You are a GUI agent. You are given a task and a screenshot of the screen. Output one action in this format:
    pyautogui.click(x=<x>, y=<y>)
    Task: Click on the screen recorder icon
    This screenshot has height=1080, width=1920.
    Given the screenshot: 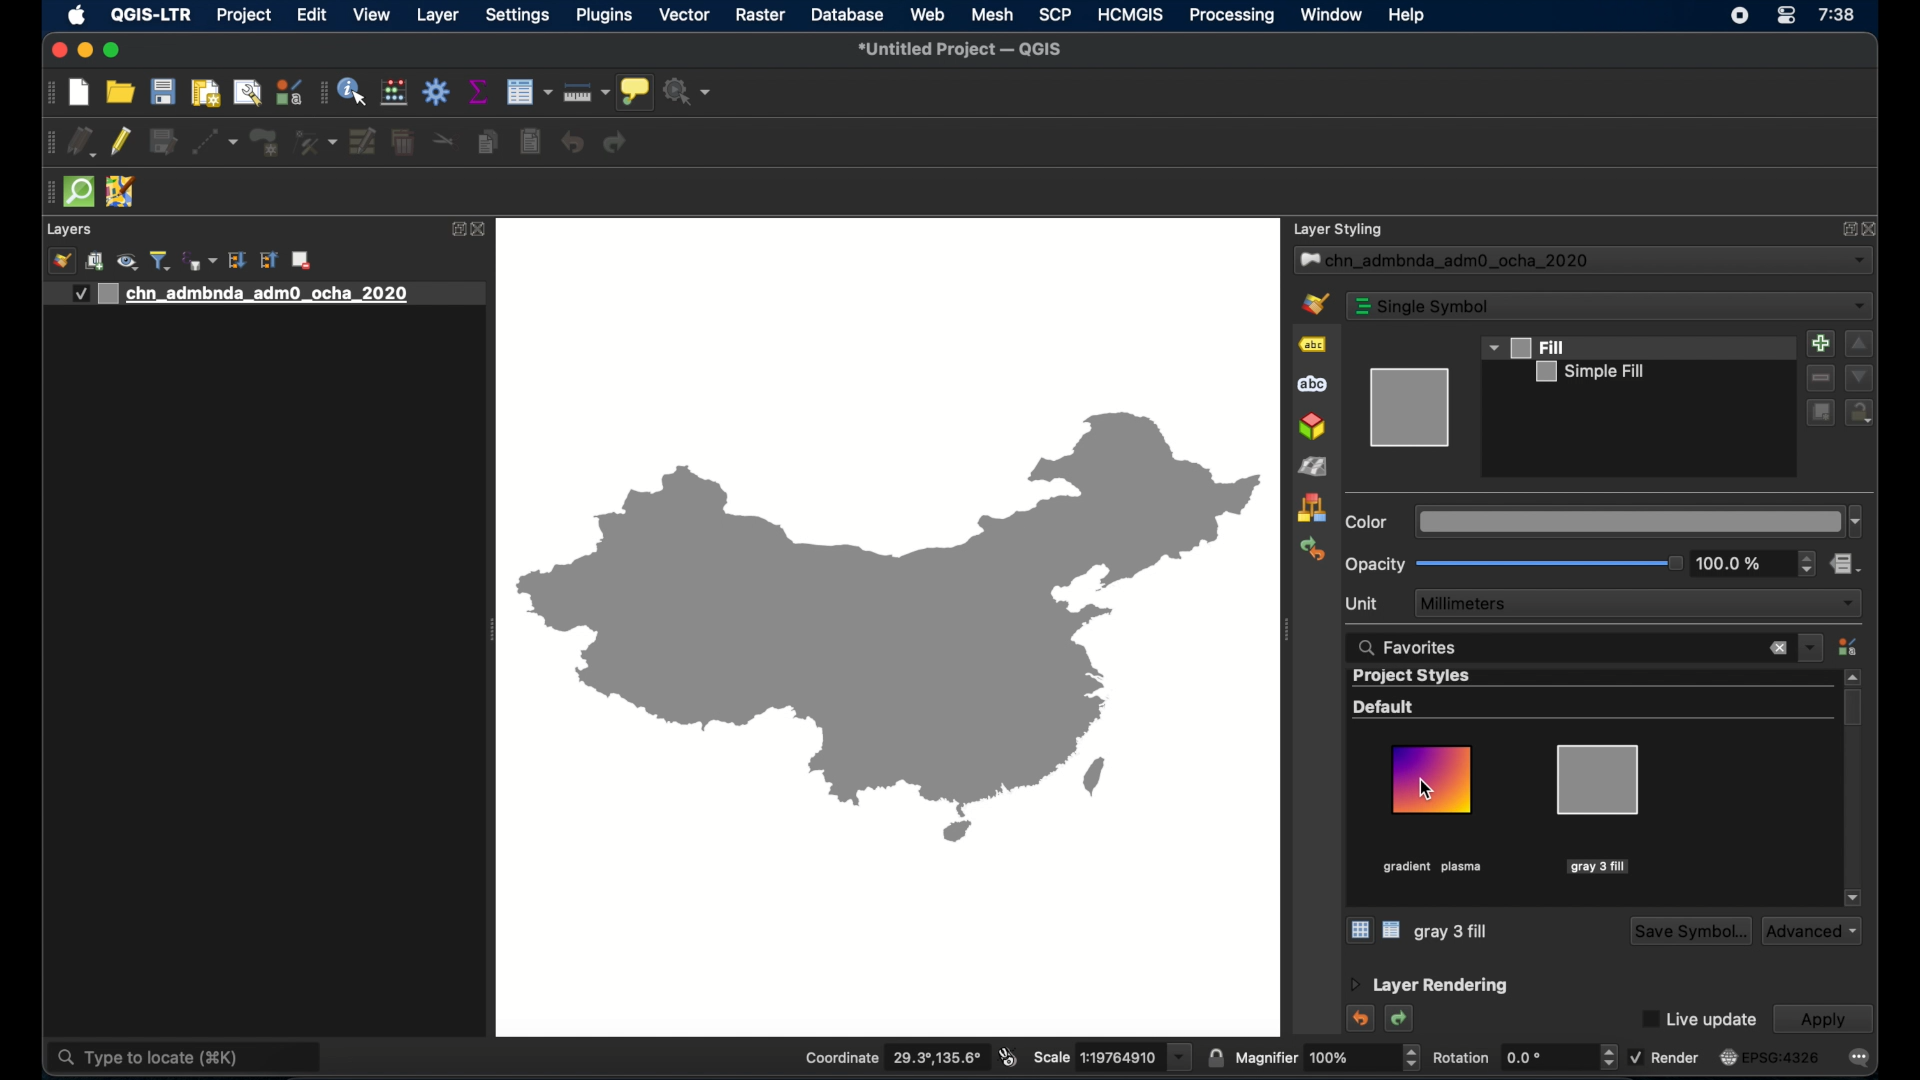 What is the action you would take?
    pyautogui.click(x=1740, y=16)
    